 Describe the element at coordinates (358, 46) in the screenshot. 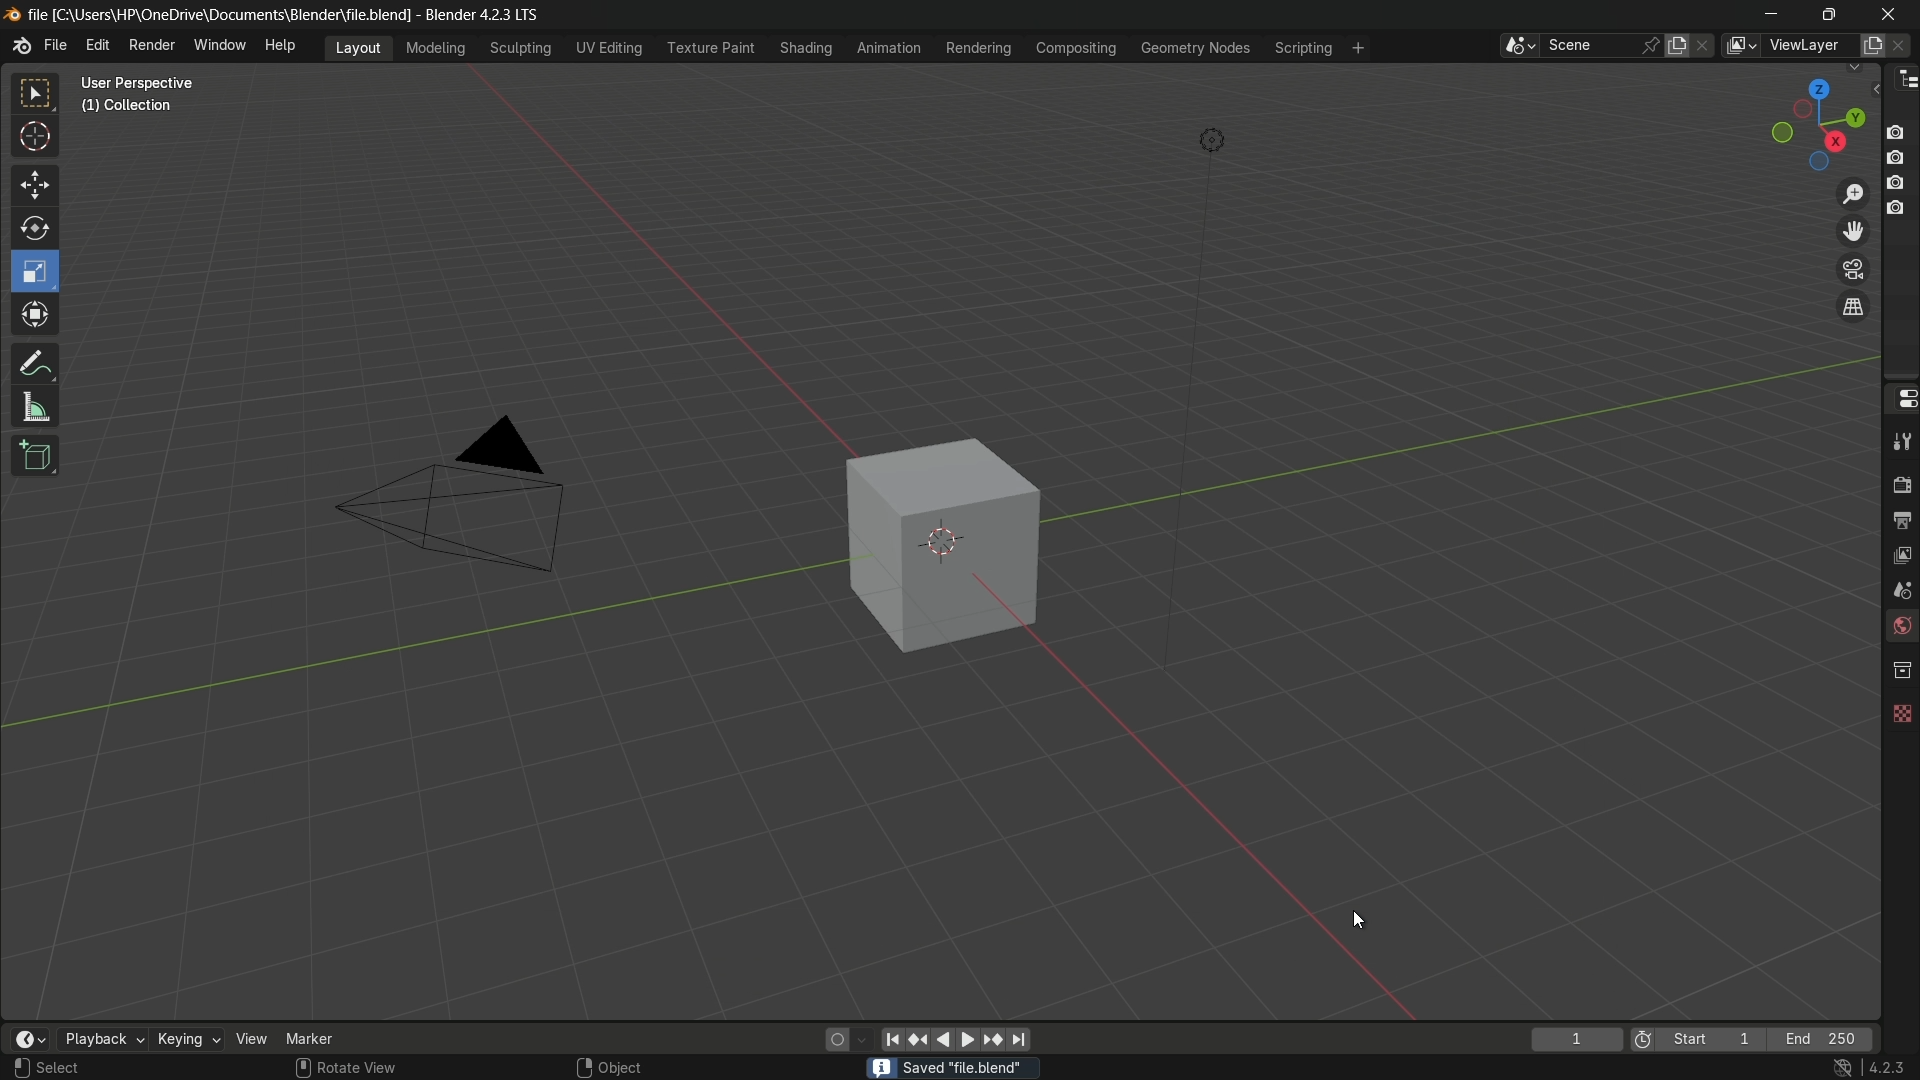

I see `layout menu` at that location.